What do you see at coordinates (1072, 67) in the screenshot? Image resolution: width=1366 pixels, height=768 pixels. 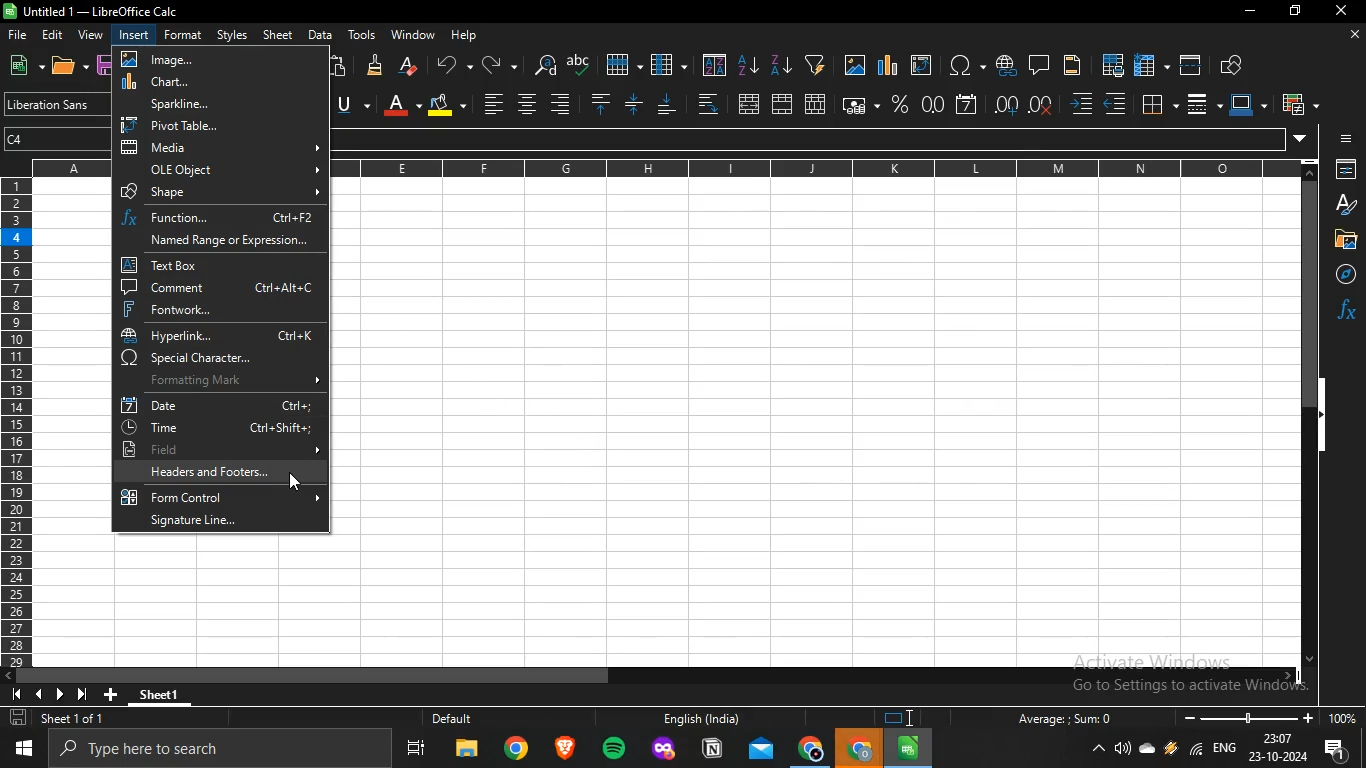 I see `headers and footers` at bounding box center [1072, 67].